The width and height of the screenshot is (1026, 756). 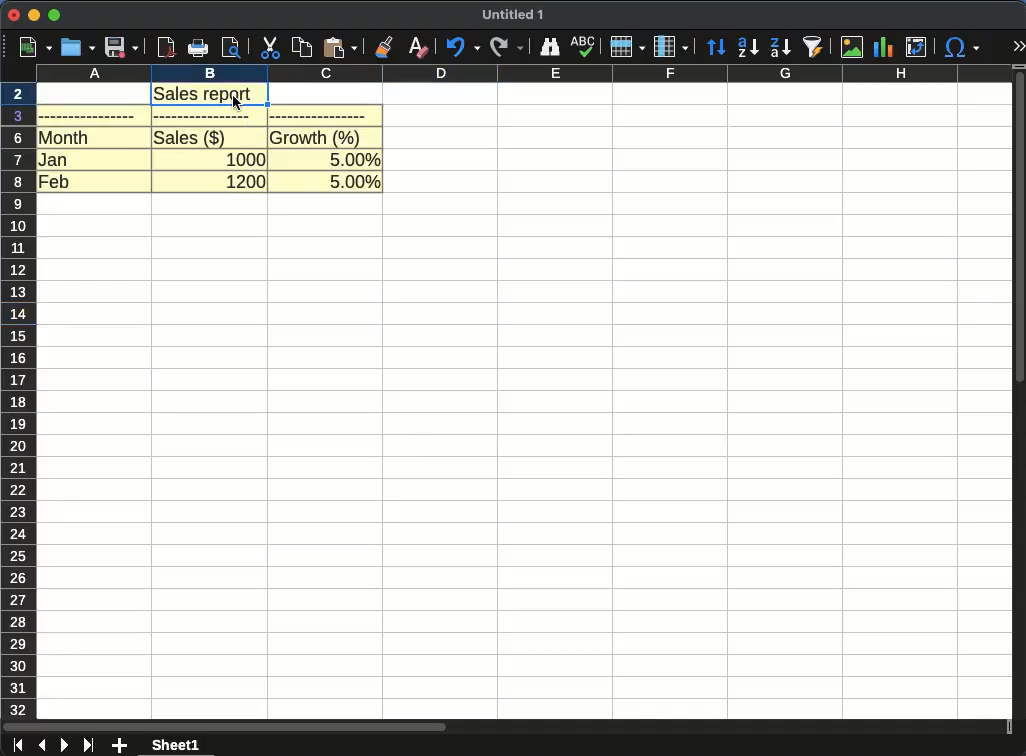 I want to click on month, so click(x=65, y=137).